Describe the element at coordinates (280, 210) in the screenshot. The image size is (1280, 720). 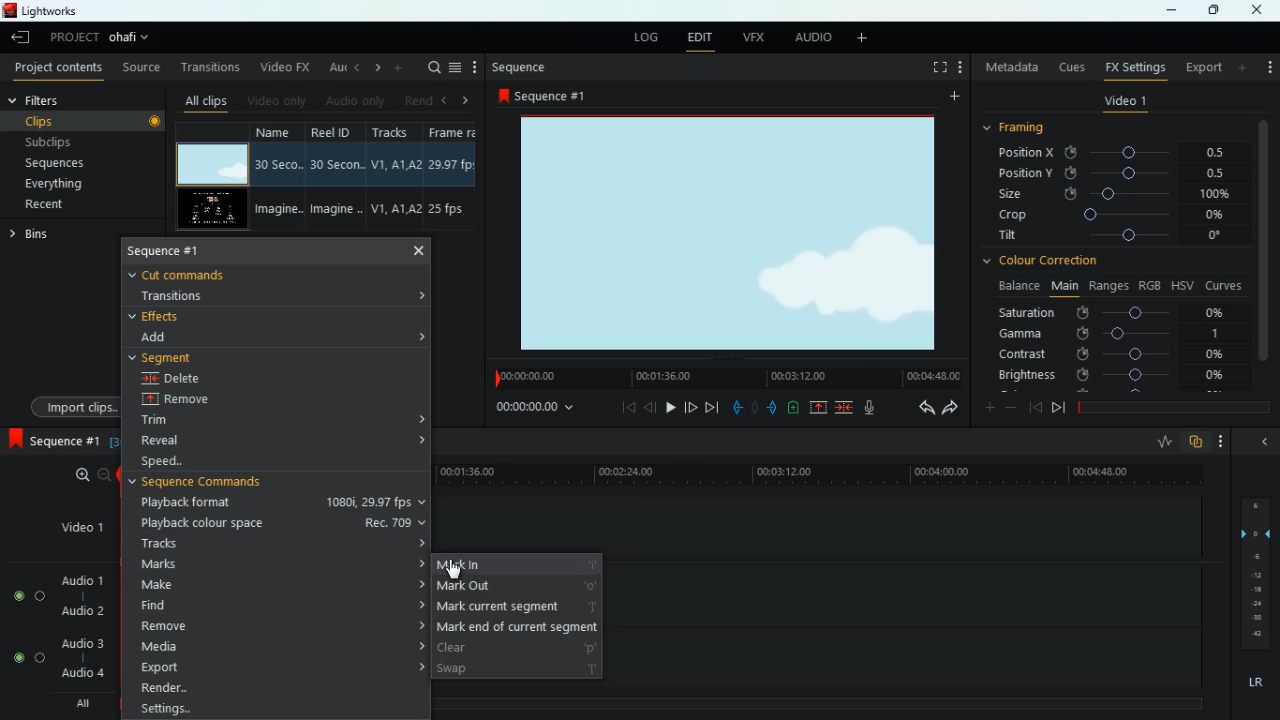
I see `Imagine..` at that location.